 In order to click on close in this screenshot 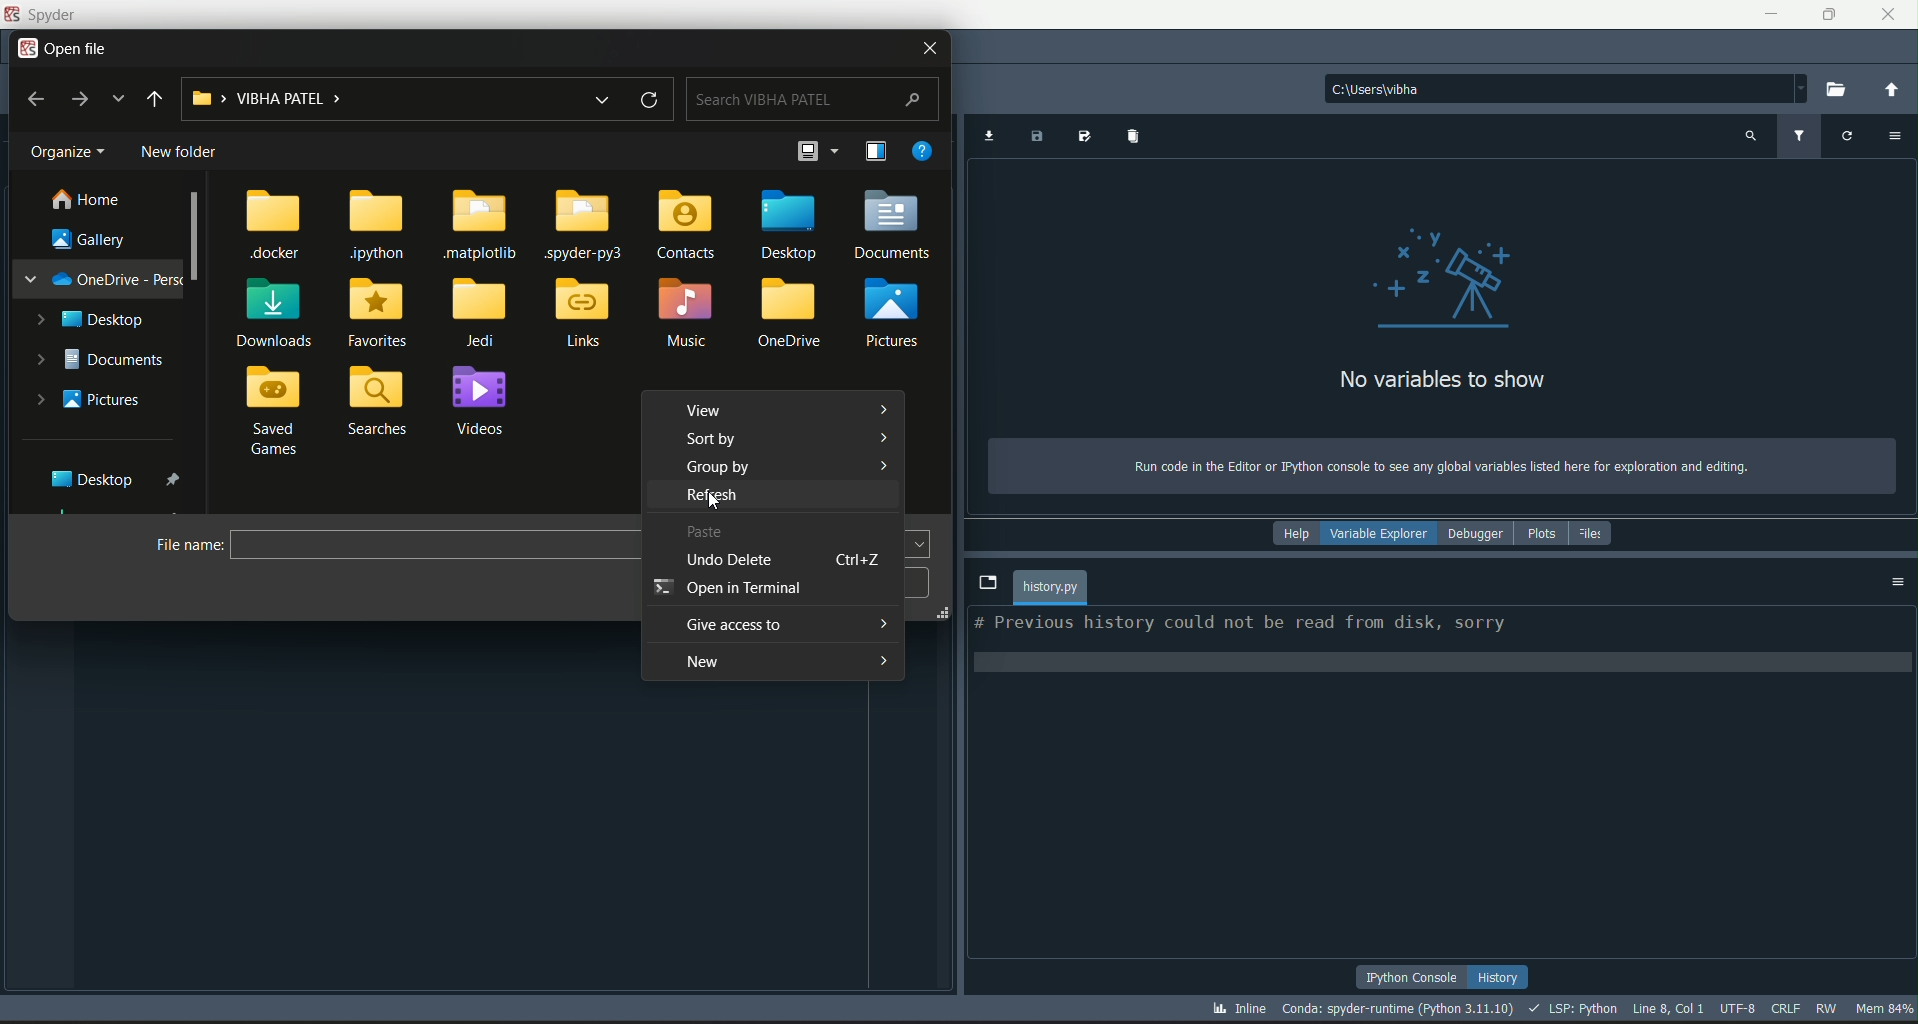, I will do `click(927, 49)`.